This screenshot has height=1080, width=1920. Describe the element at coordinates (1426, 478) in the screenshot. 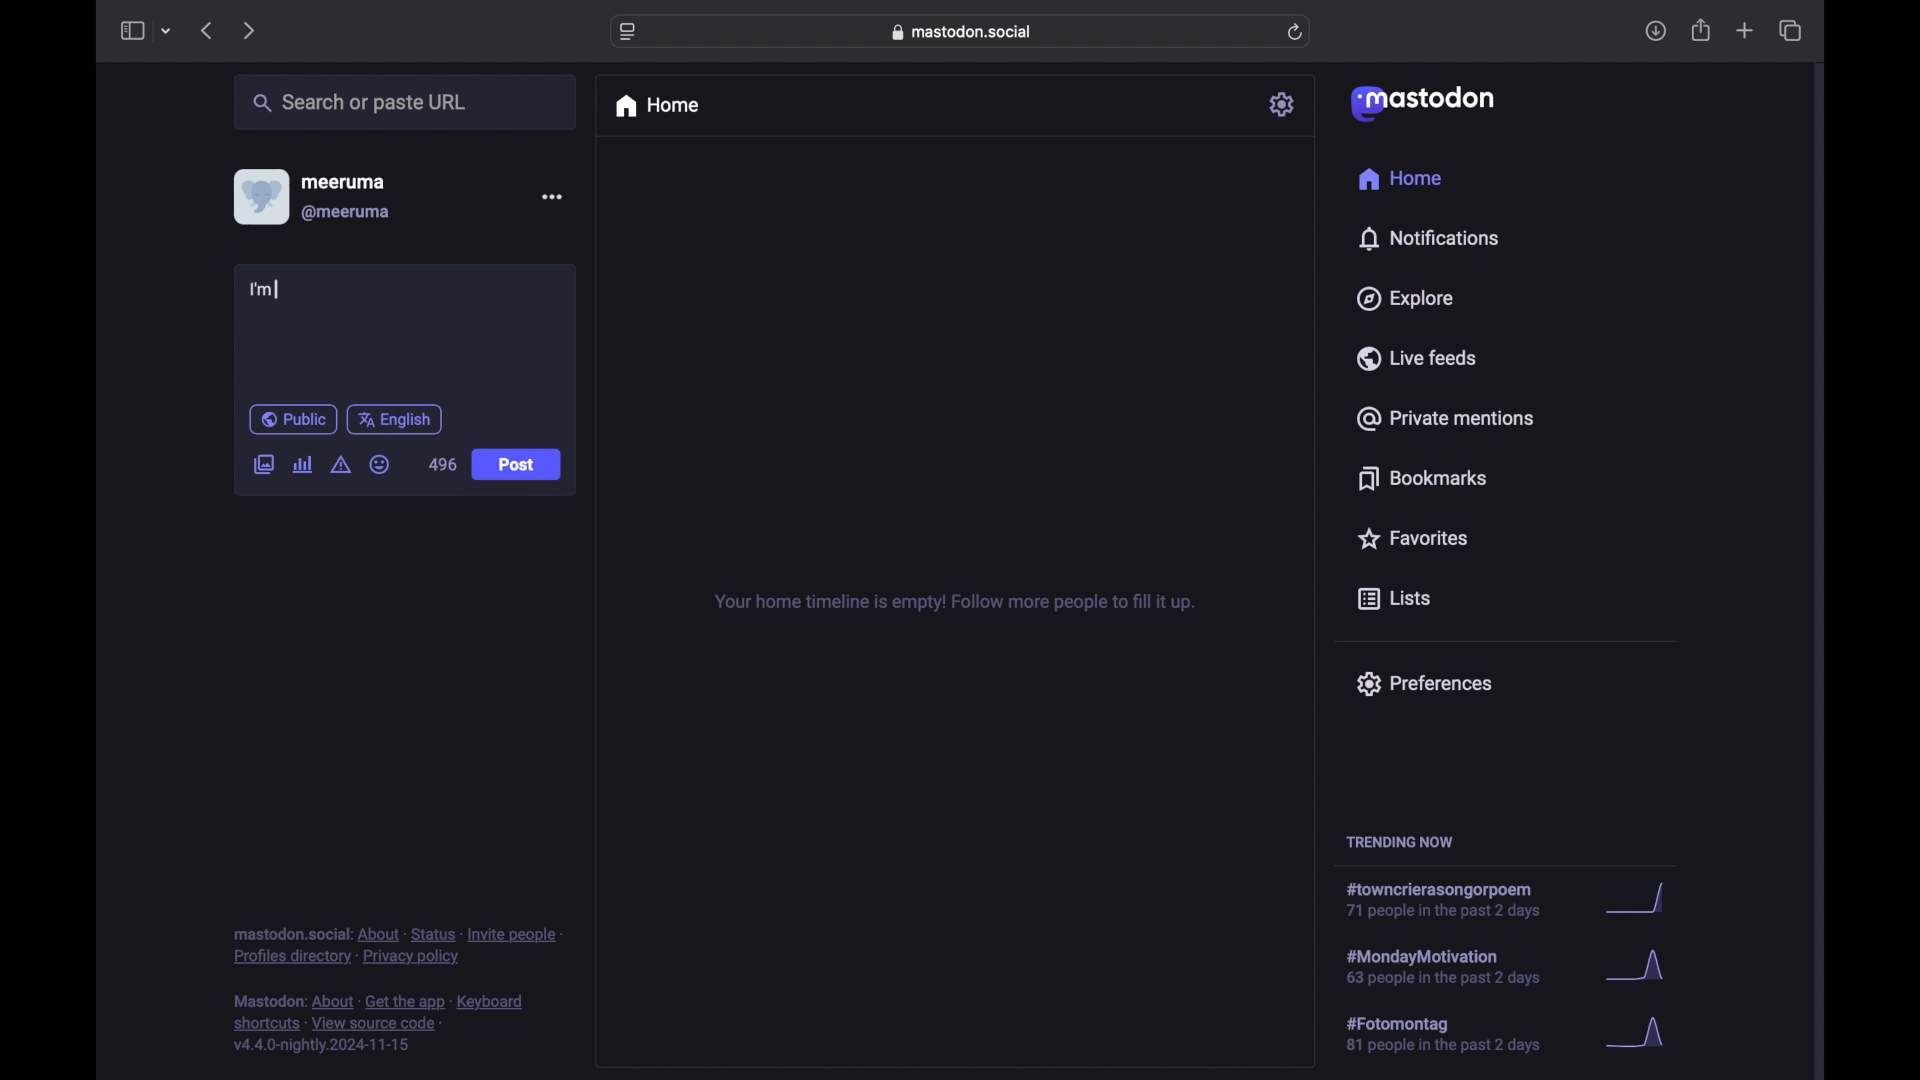

I see `bookmarks` at that location.